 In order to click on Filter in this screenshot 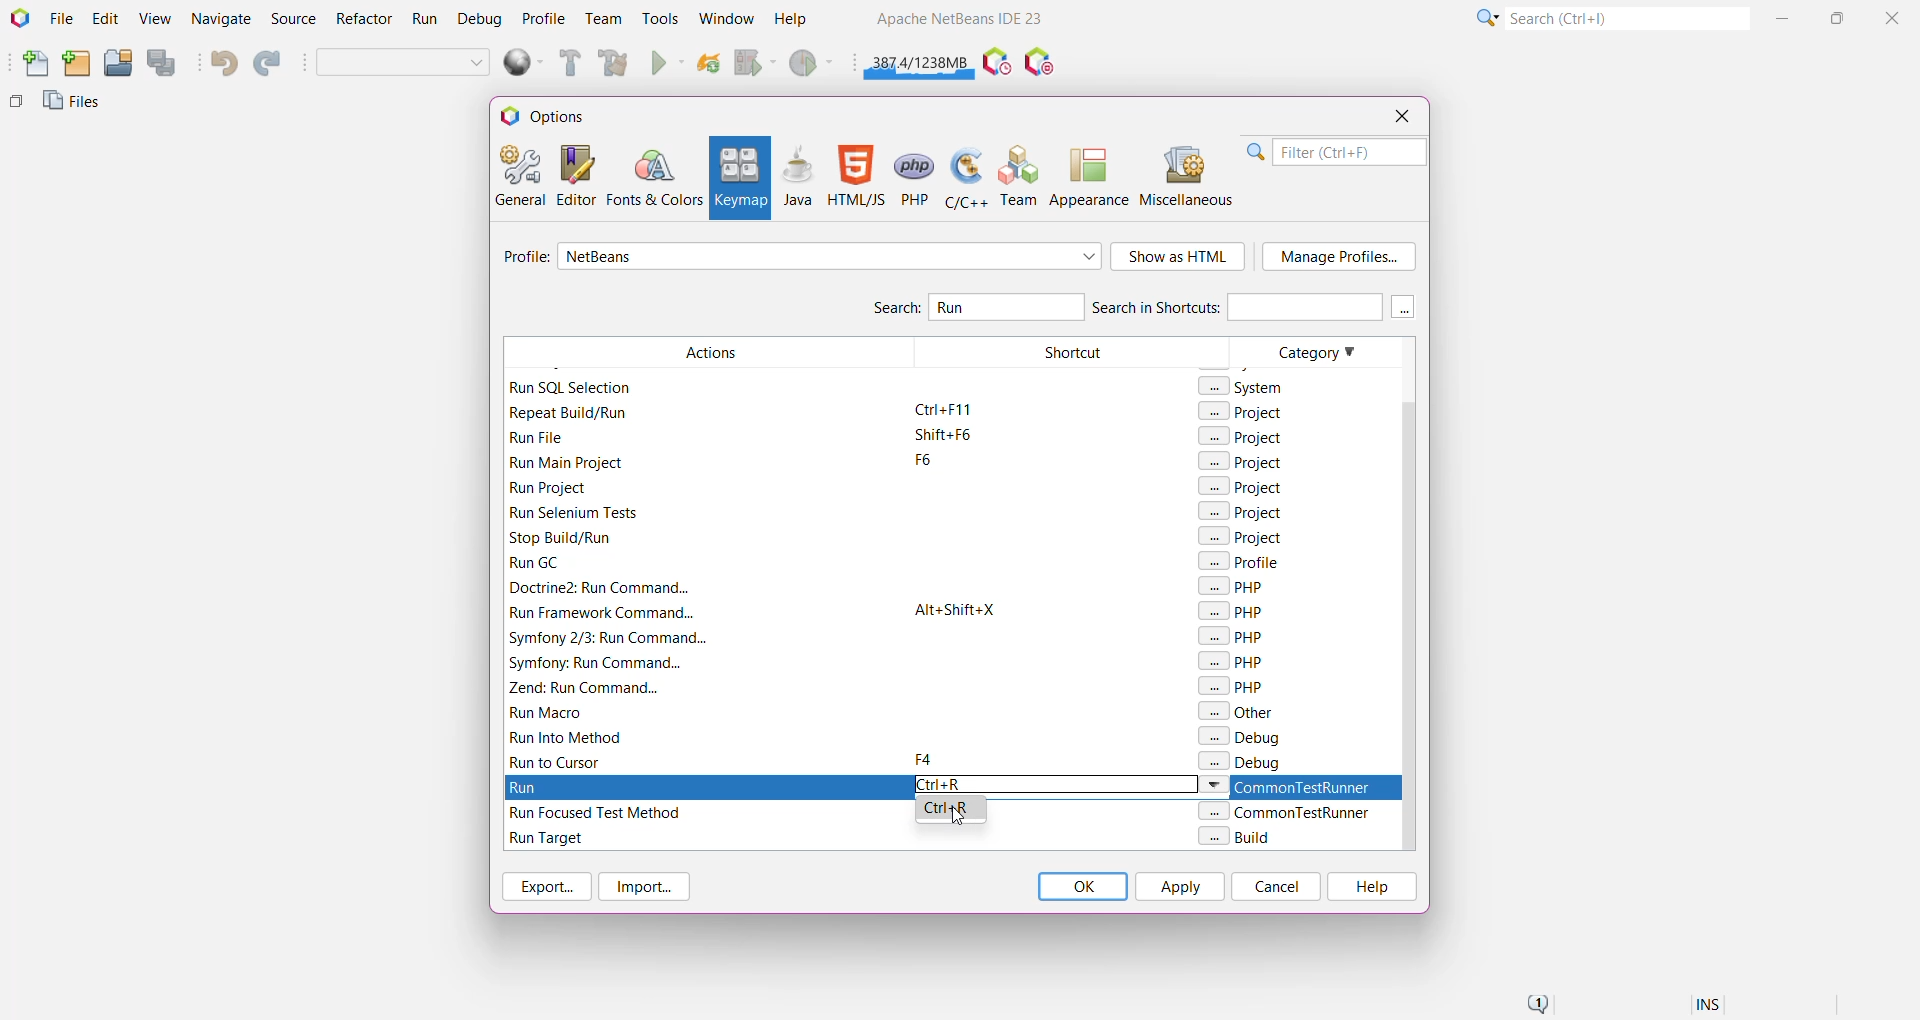, I will do `click(1336, 152)`.